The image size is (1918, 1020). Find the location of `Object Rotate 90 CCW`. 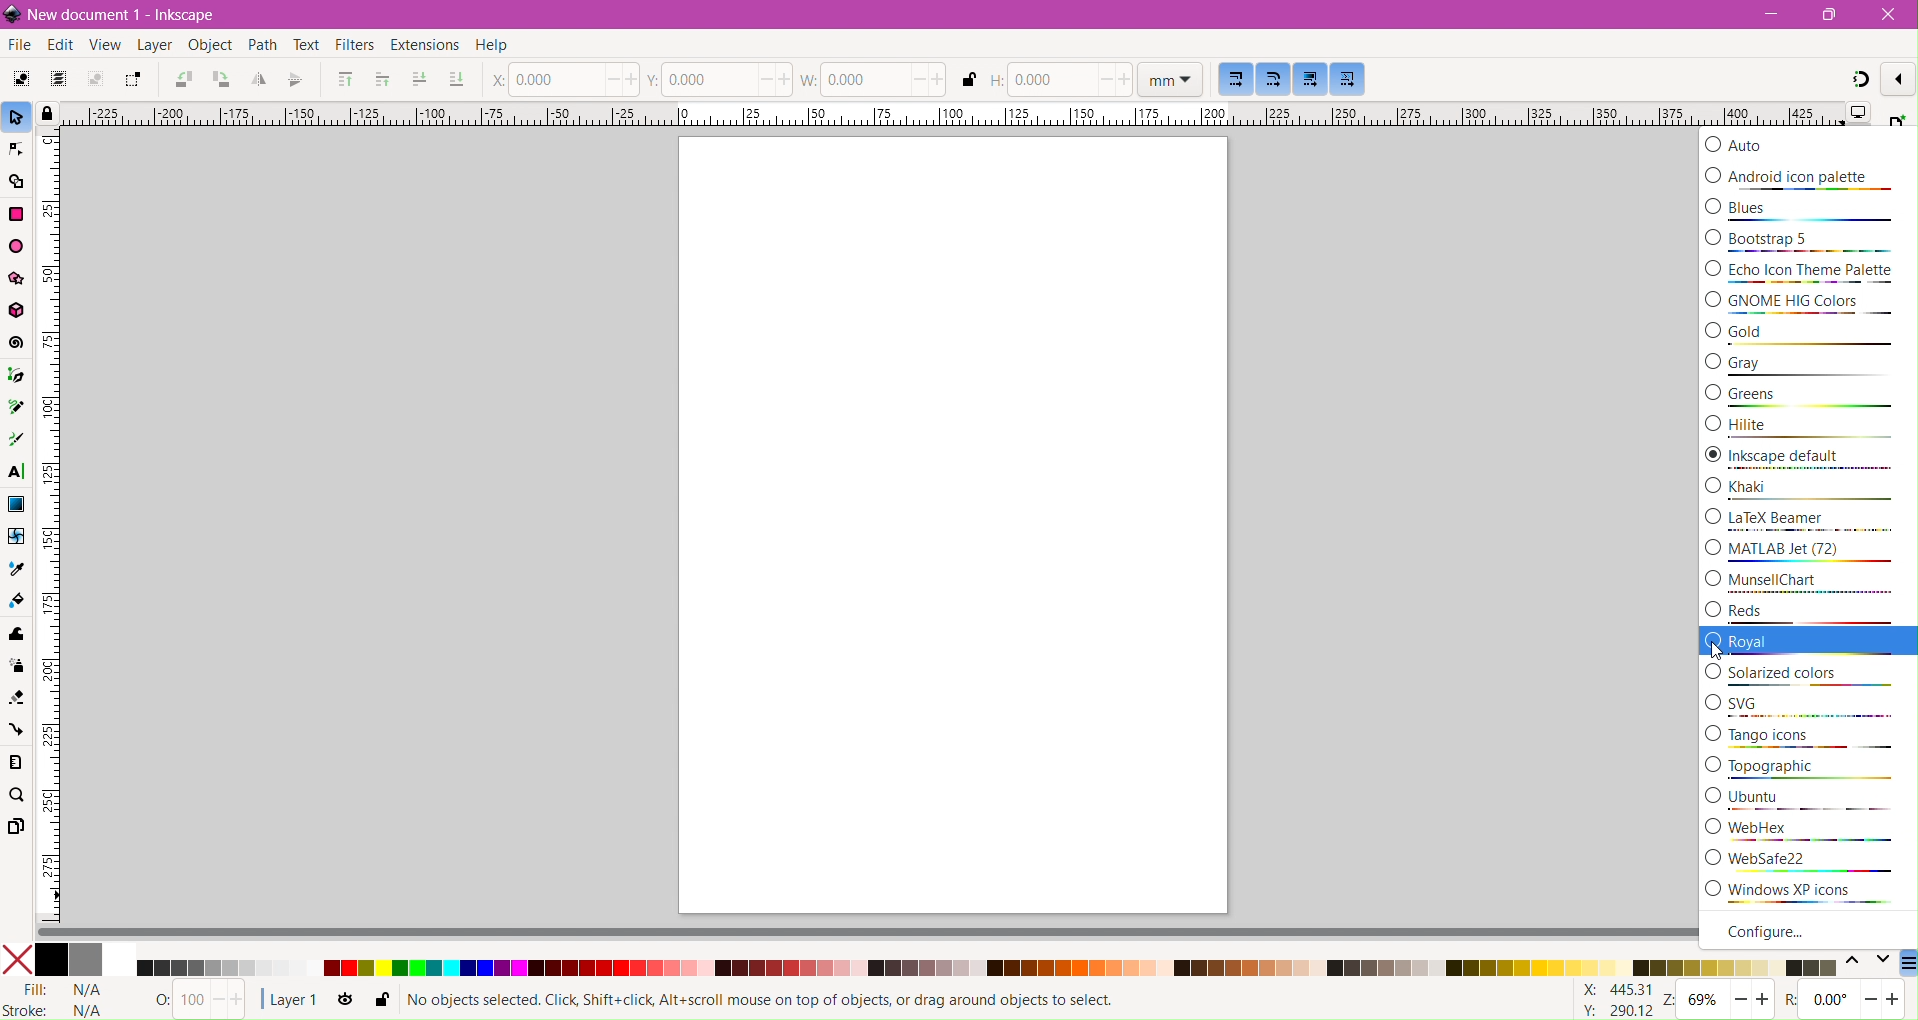

Object Rotate 90 CCW is located at coordinates (180, 81).